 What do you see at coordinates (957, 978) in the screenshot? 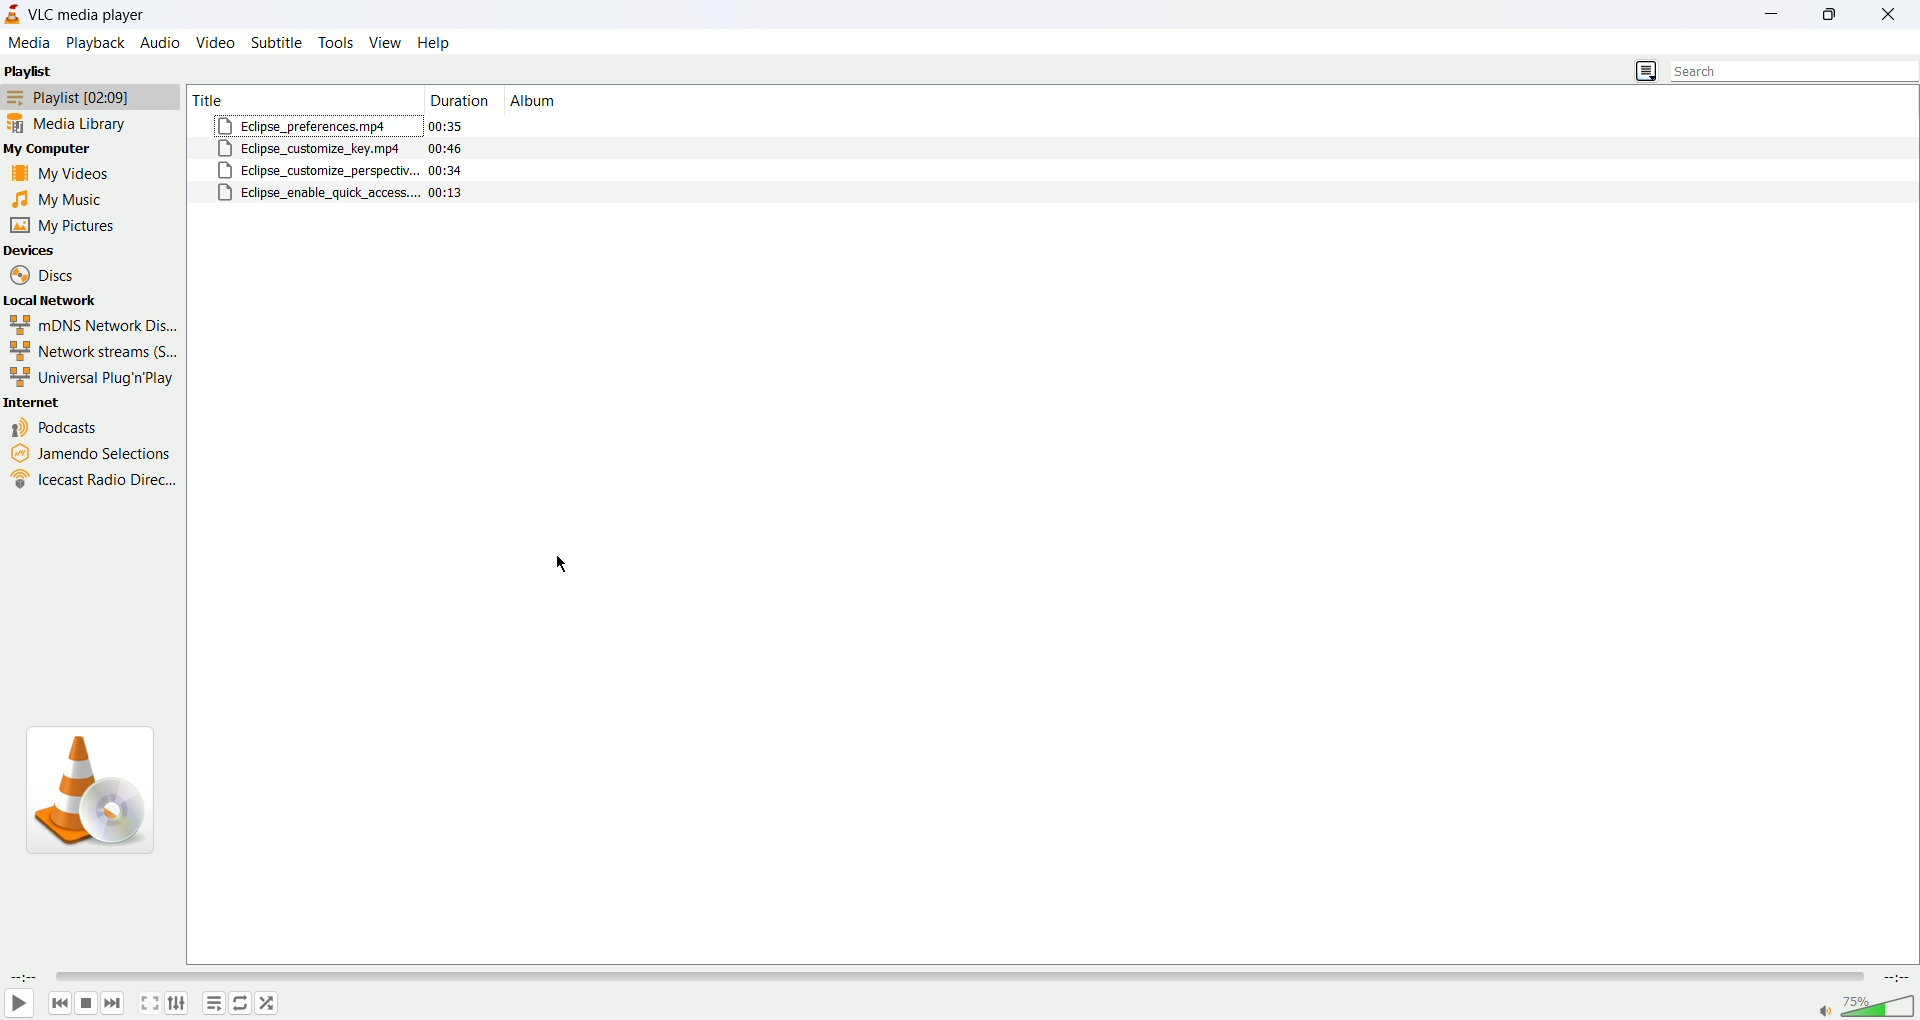
I see `seek bar` at bounding box center [957, 978].